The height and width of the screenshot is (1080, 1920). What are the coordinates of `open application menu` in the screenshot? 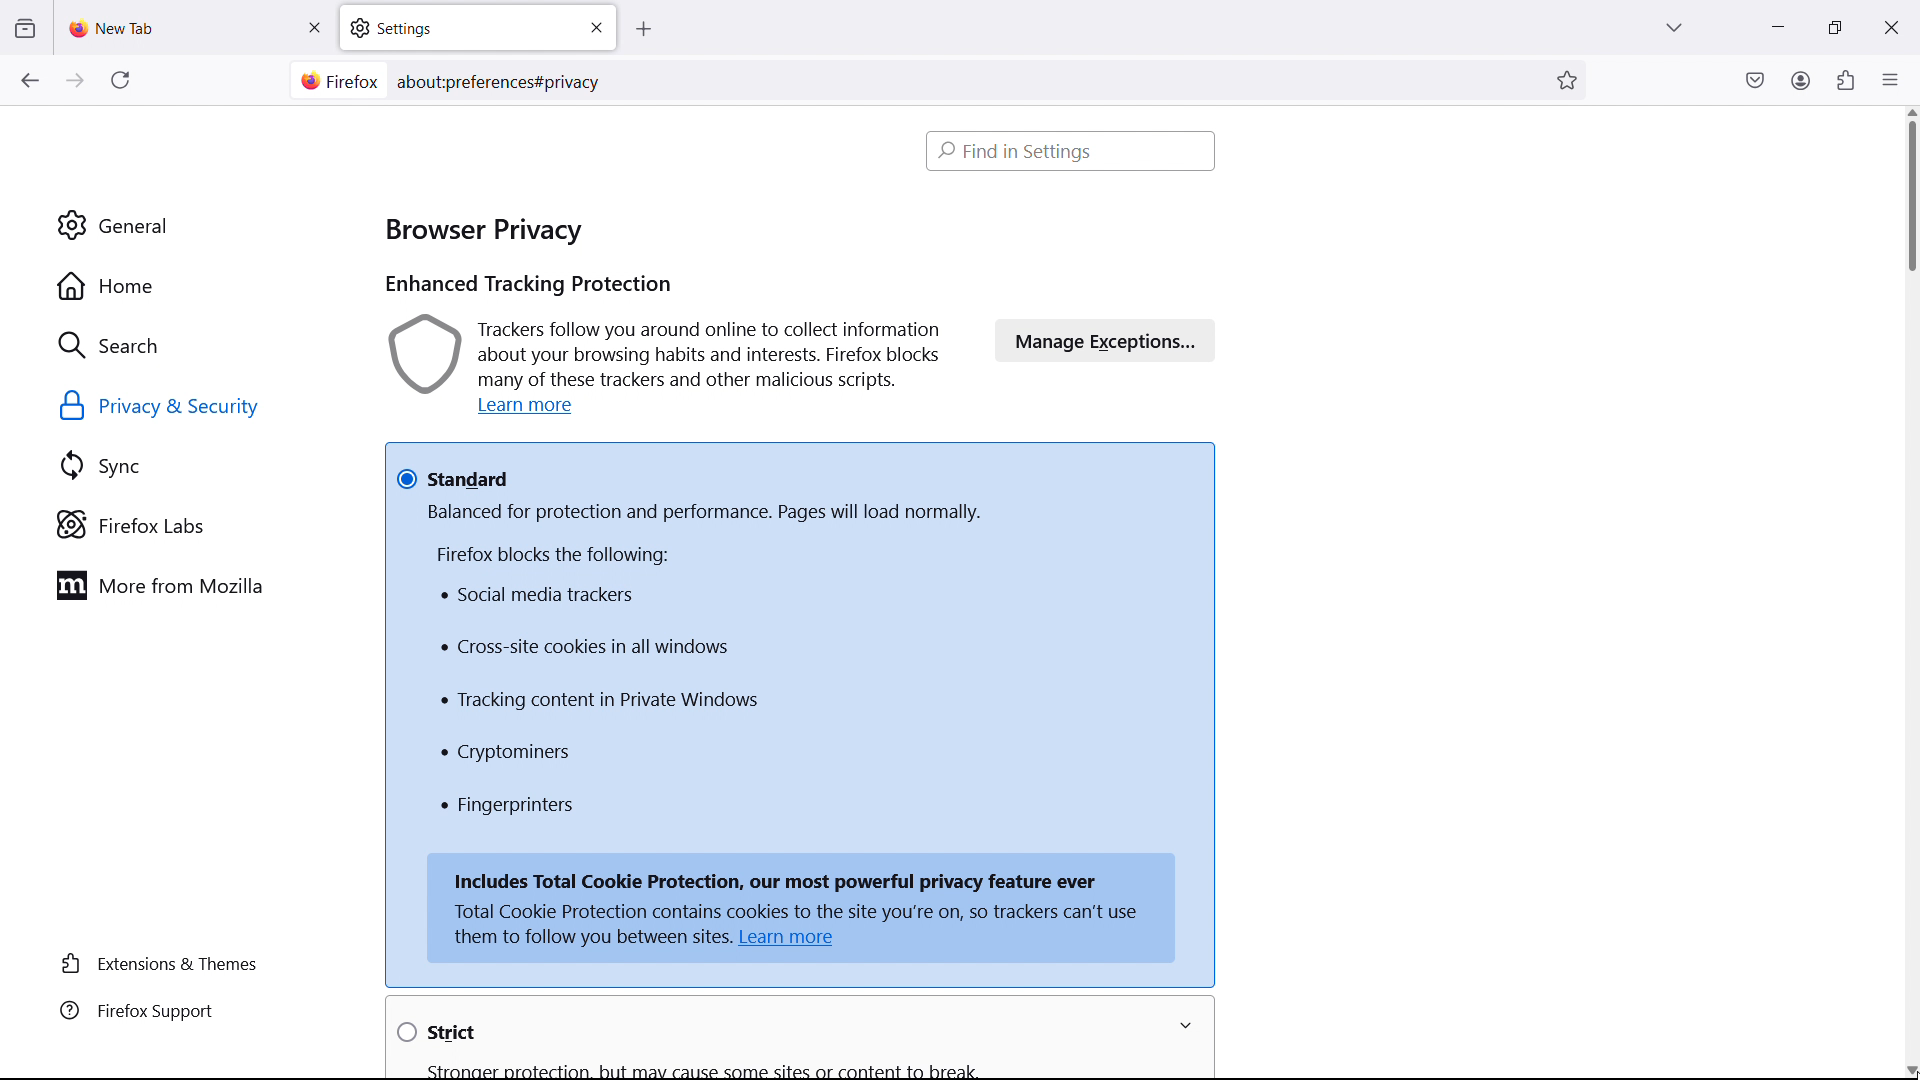 It's located at (1890, 78).